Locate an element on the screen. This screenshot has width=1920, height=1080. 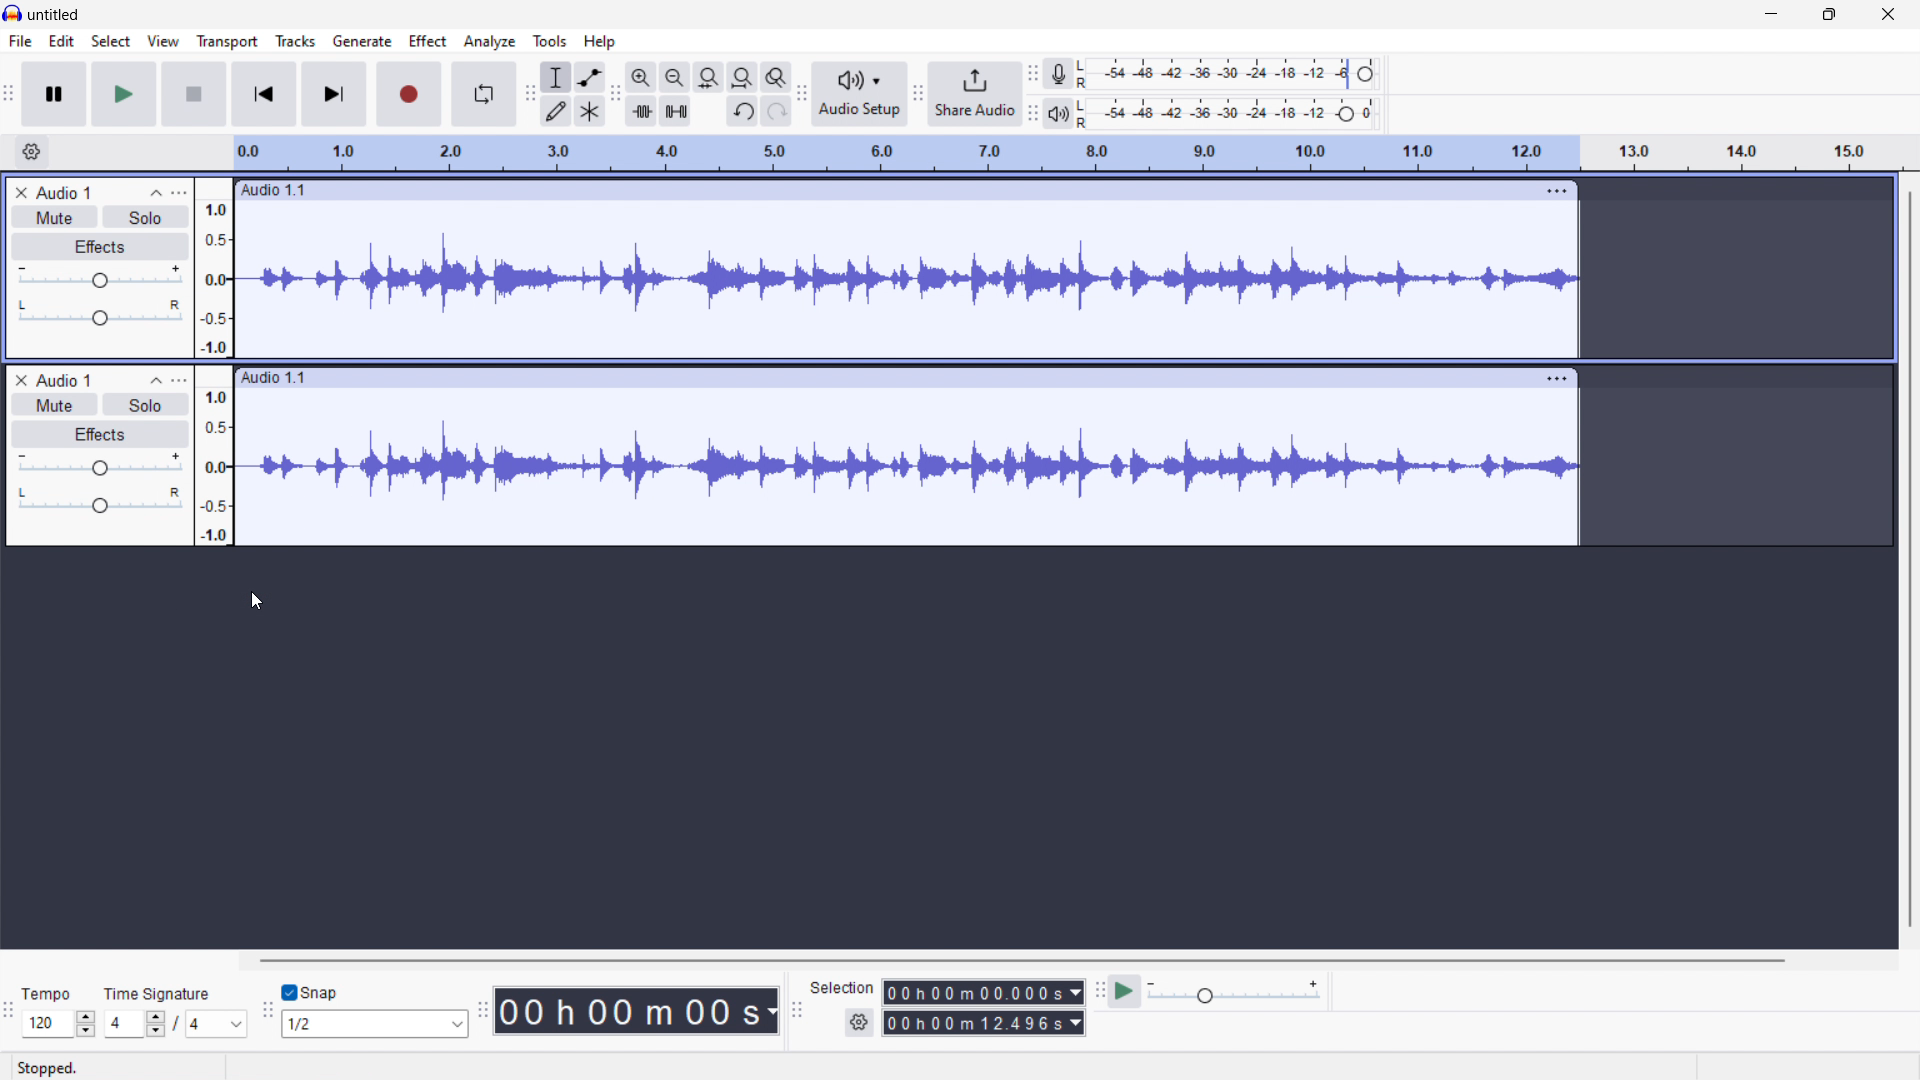
Drop down is located at coordinates (153, 1024).